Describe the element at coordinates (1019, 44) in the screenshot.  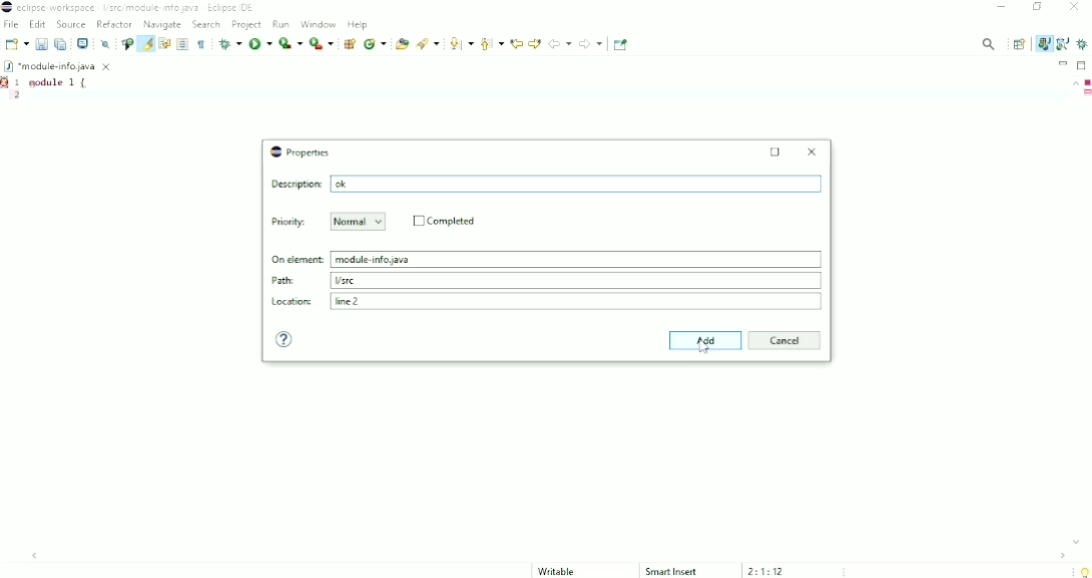
I see `Open Perspective` at that location.